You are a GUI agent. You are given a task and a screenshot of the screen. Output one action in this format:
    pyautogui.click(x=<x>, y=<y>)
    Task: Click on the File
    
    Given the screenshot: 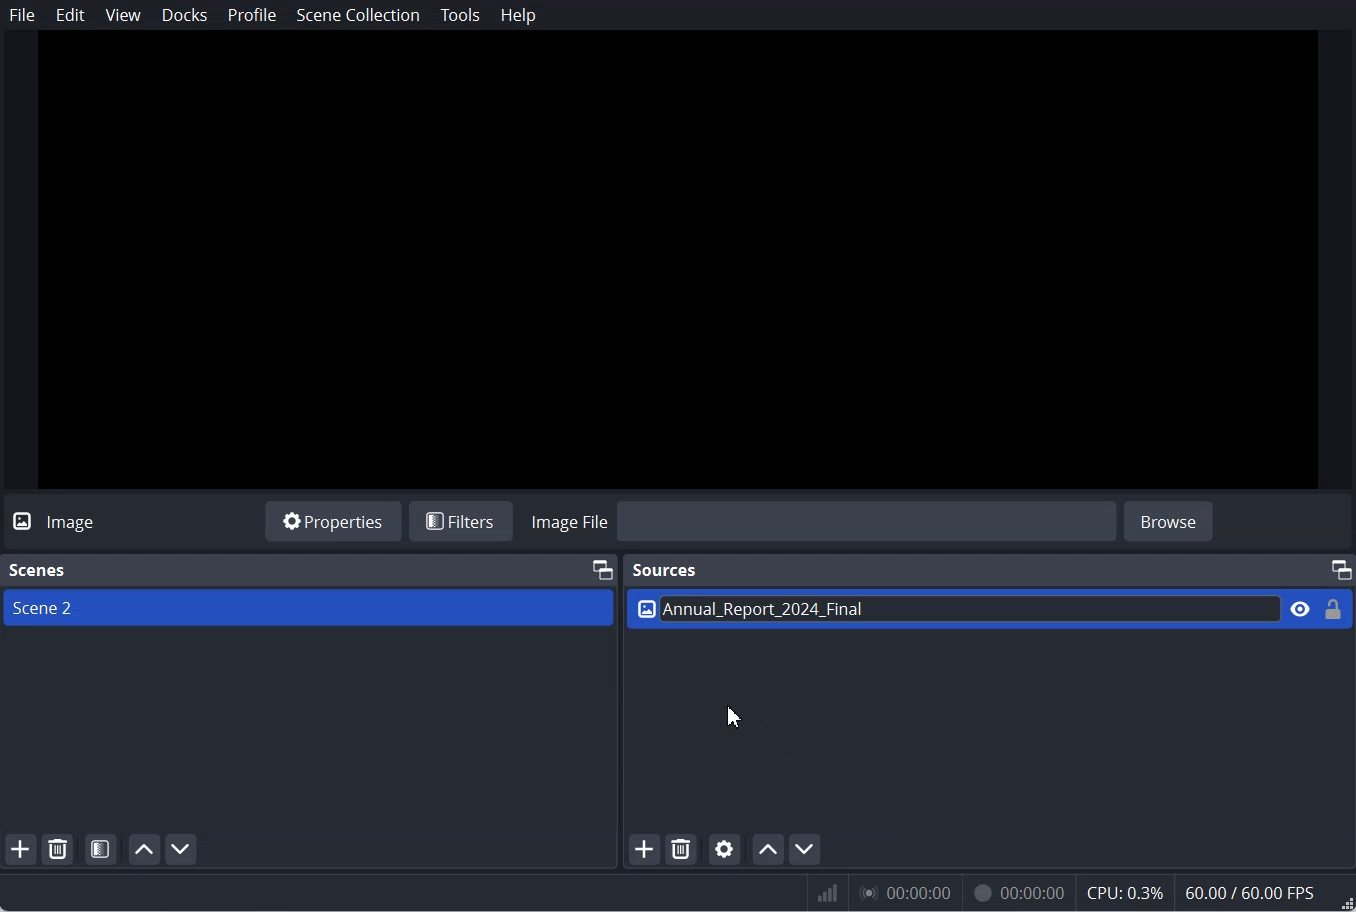 What is the action you would take?
    pyautogui.click(x=22, y=15)
    